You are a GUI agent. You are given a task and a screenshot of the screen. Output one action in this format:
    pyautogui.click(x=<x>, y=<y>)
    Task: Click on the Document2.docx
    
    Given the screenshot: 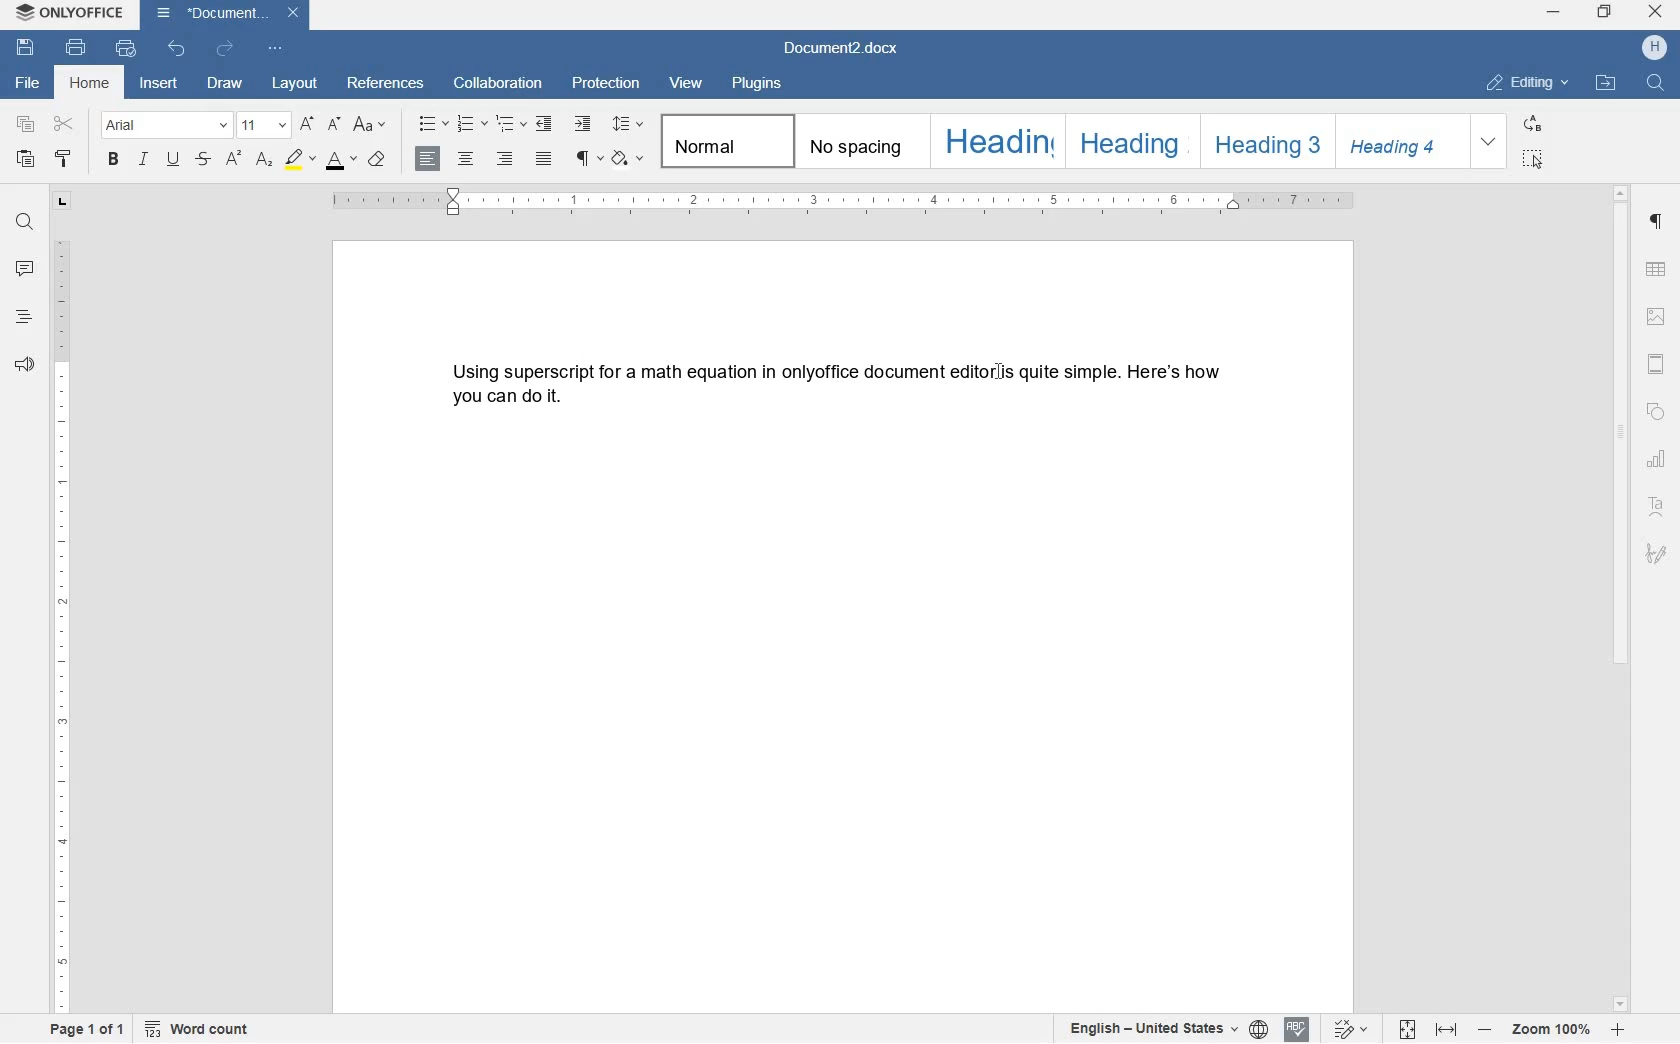 What is the action you would take?
    pyautogui.click(x=842, y=48)
    